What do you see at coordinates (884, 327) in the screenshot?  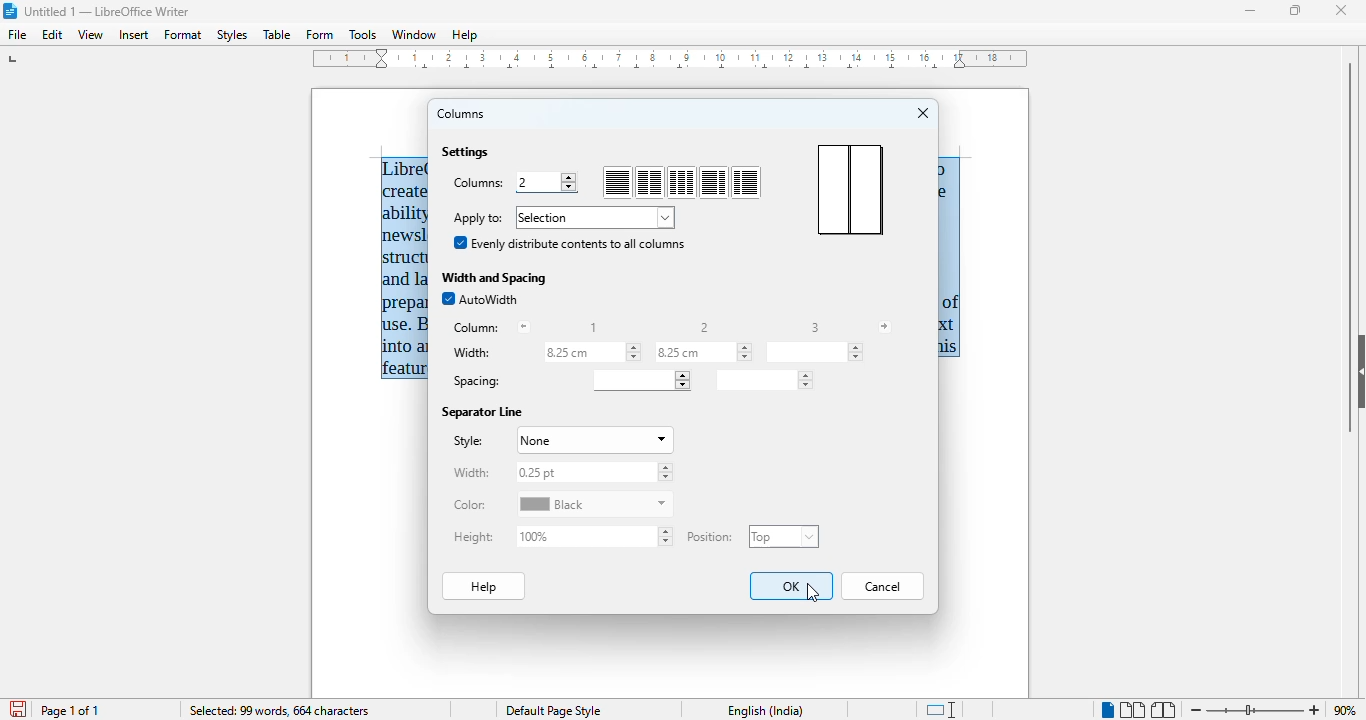 I see `forward arrow` at bounding box center [884, 327].